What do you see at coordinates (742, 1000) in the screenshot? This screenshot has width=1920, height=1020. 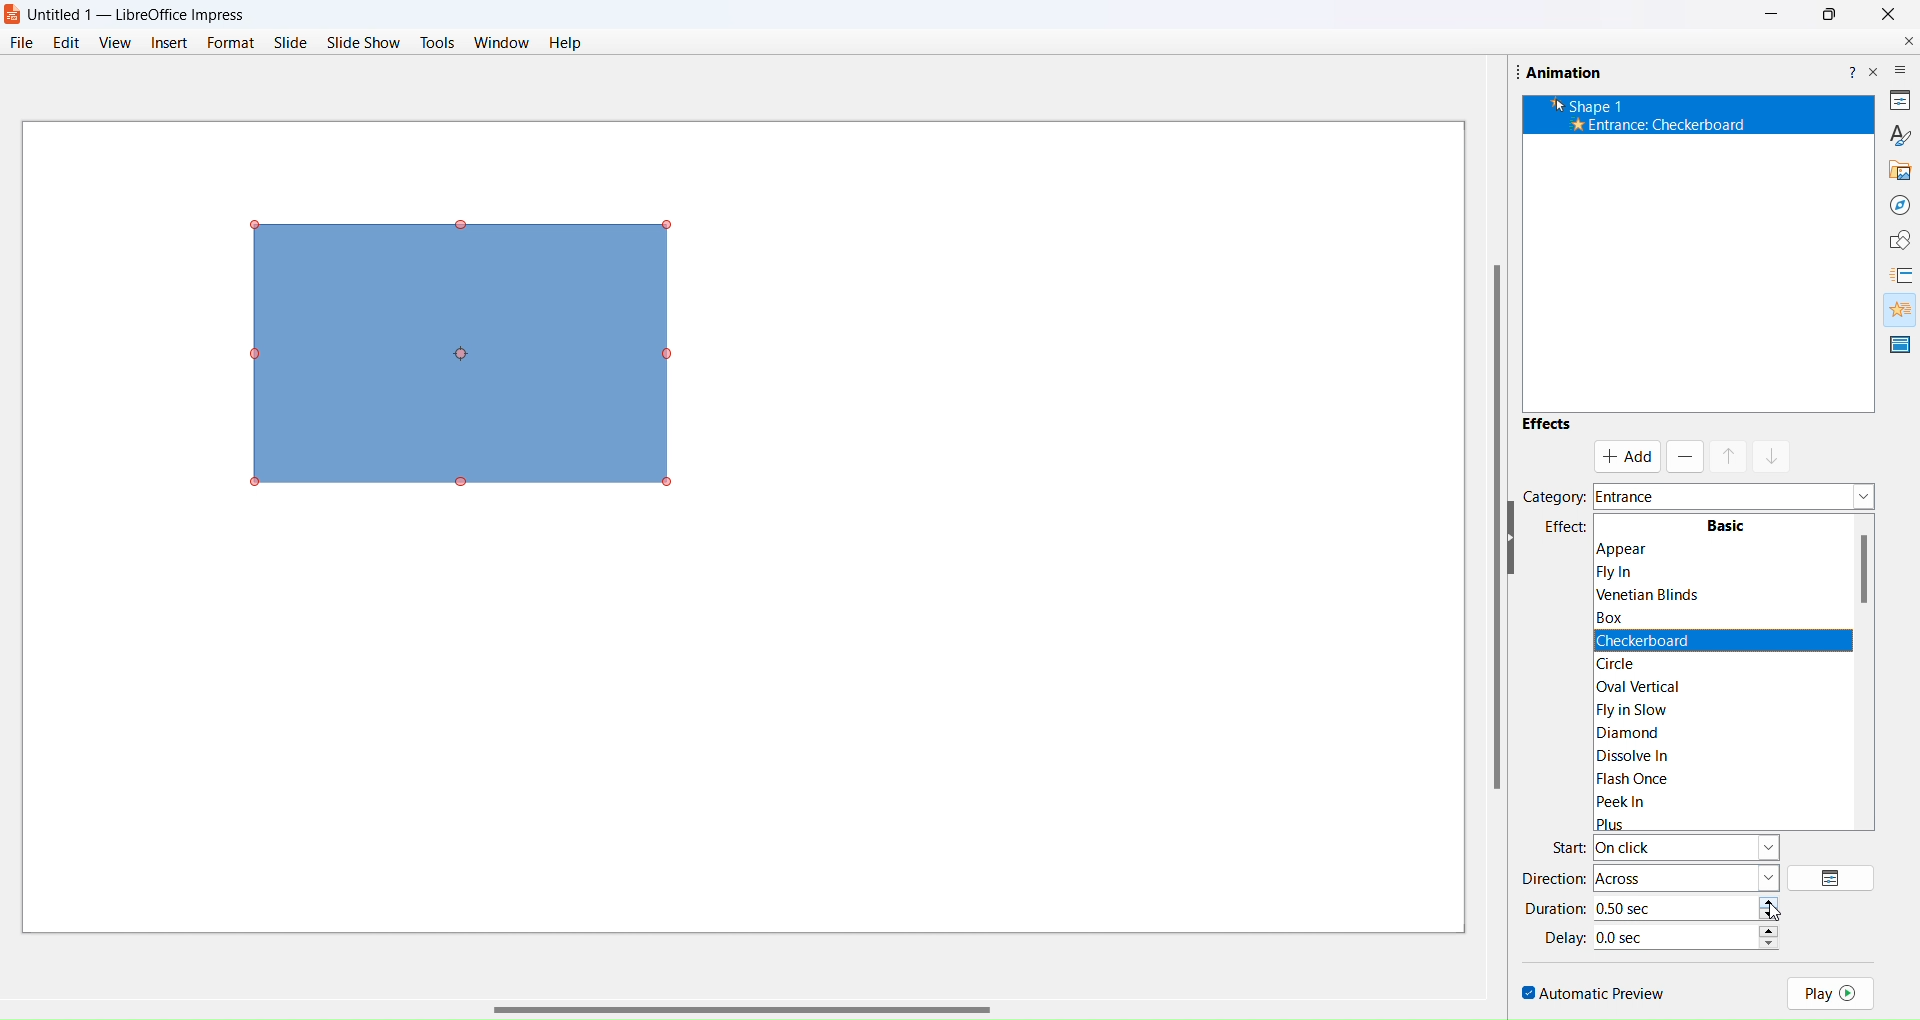 I see `scroll bar` at bounding box center [742, 1000].